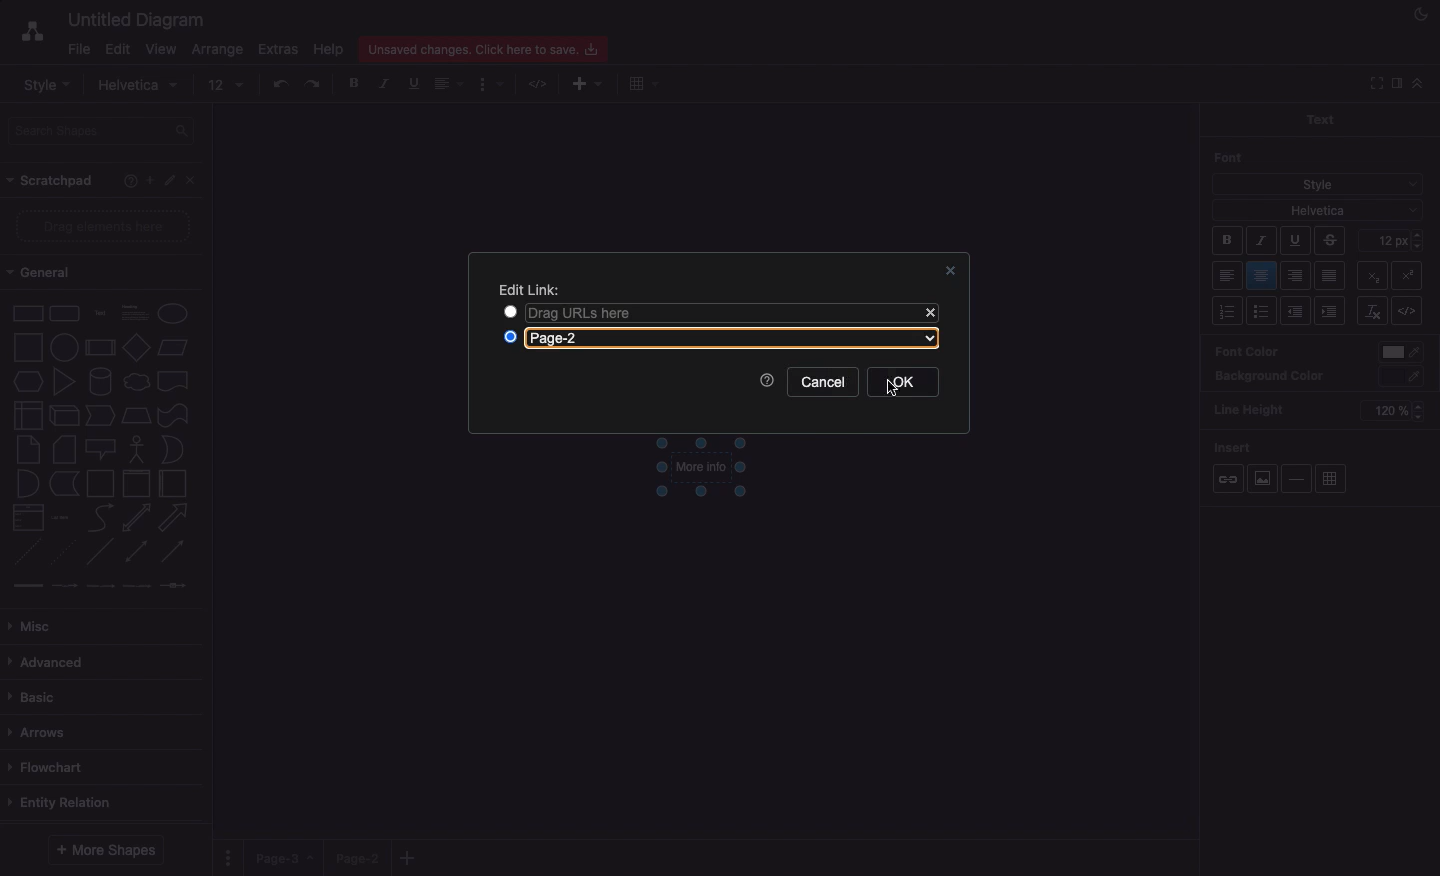 The height and width of the screenshot is (876, 1440). Describe the element at coordinates (1316, 184) in the screenshot. I see `Style` at that location.